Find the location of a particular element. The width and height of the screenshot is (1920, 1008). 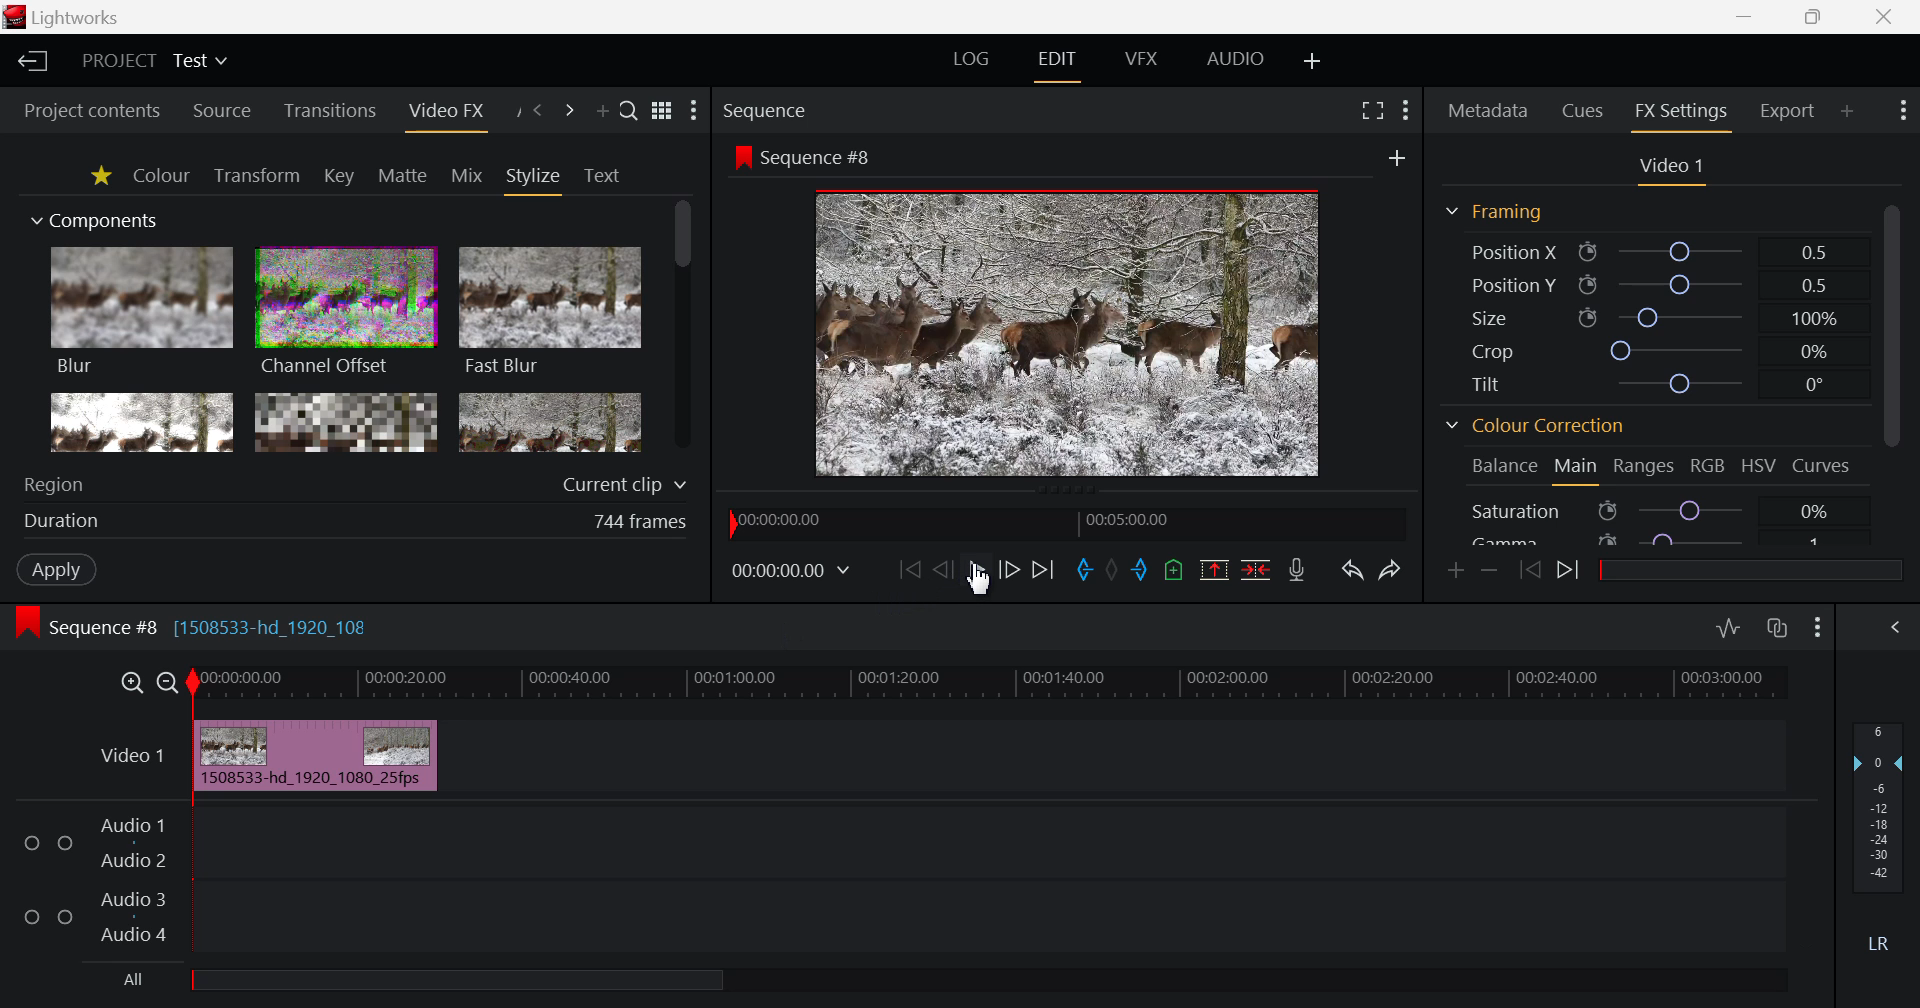

Preview Section Screen is located at coordinates (1074, 312).